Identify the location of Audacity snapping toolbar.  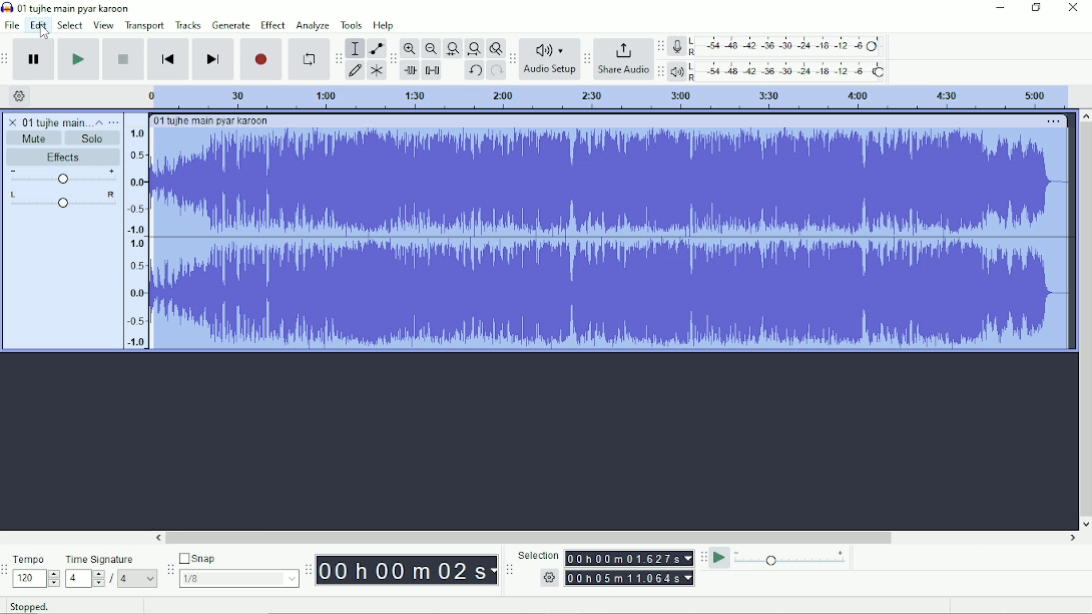
(169, 568).